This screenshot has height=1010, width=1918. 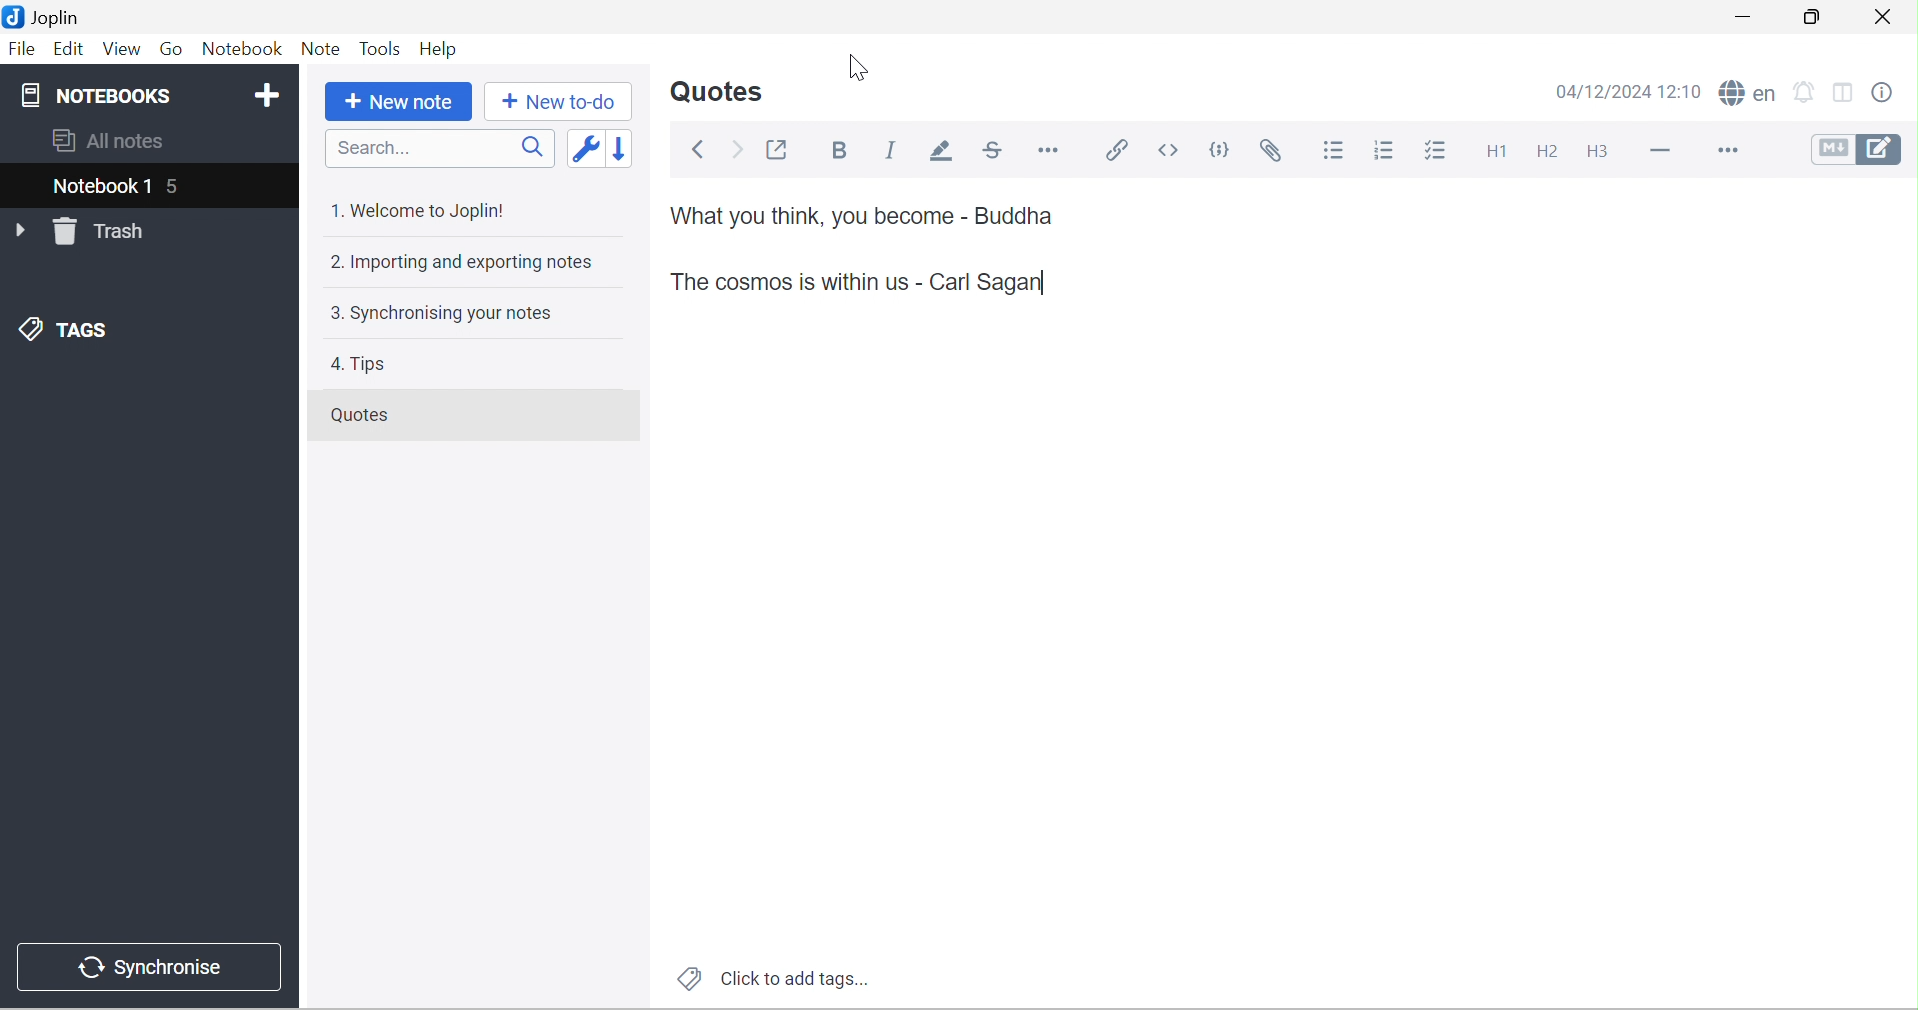 I want to click on Heading 2, so click(x=1552, y=151).